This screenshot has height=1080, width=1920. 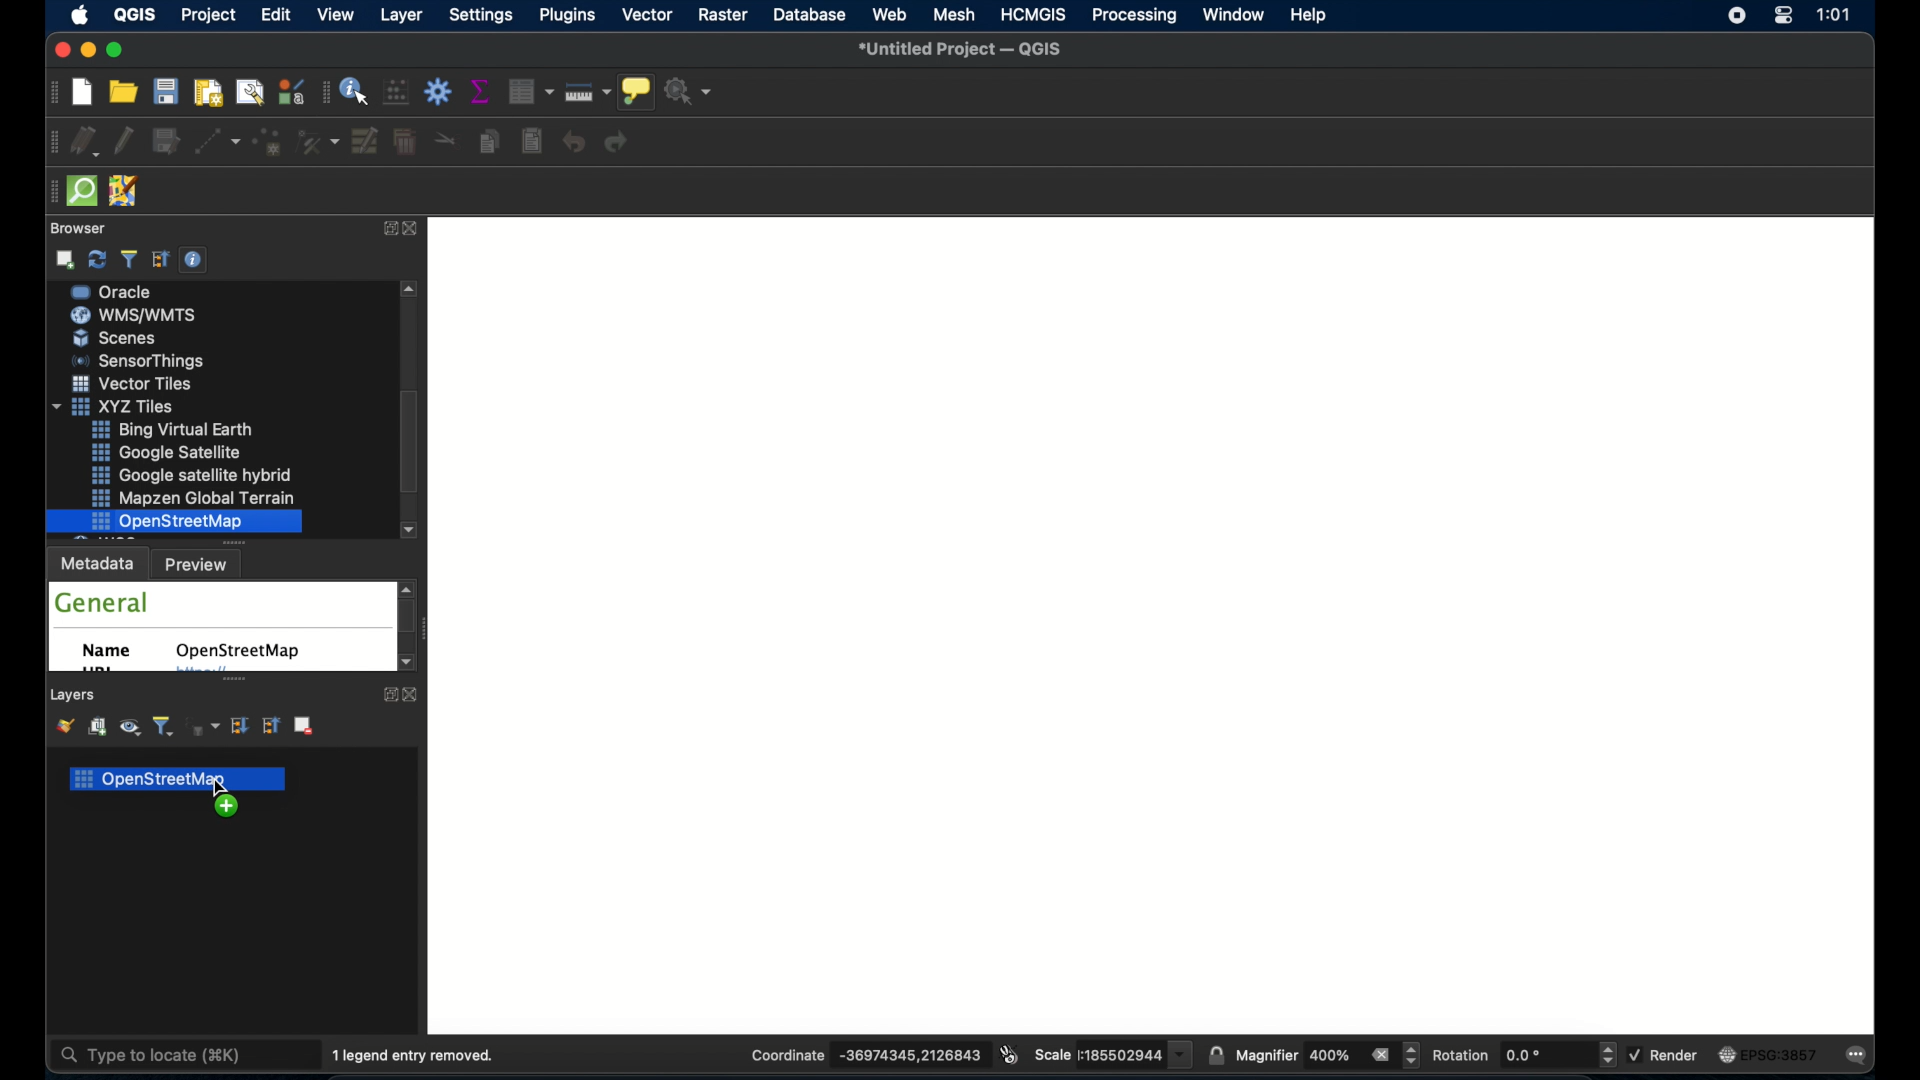 I want to click on render, so click(x=1667, y=1056).